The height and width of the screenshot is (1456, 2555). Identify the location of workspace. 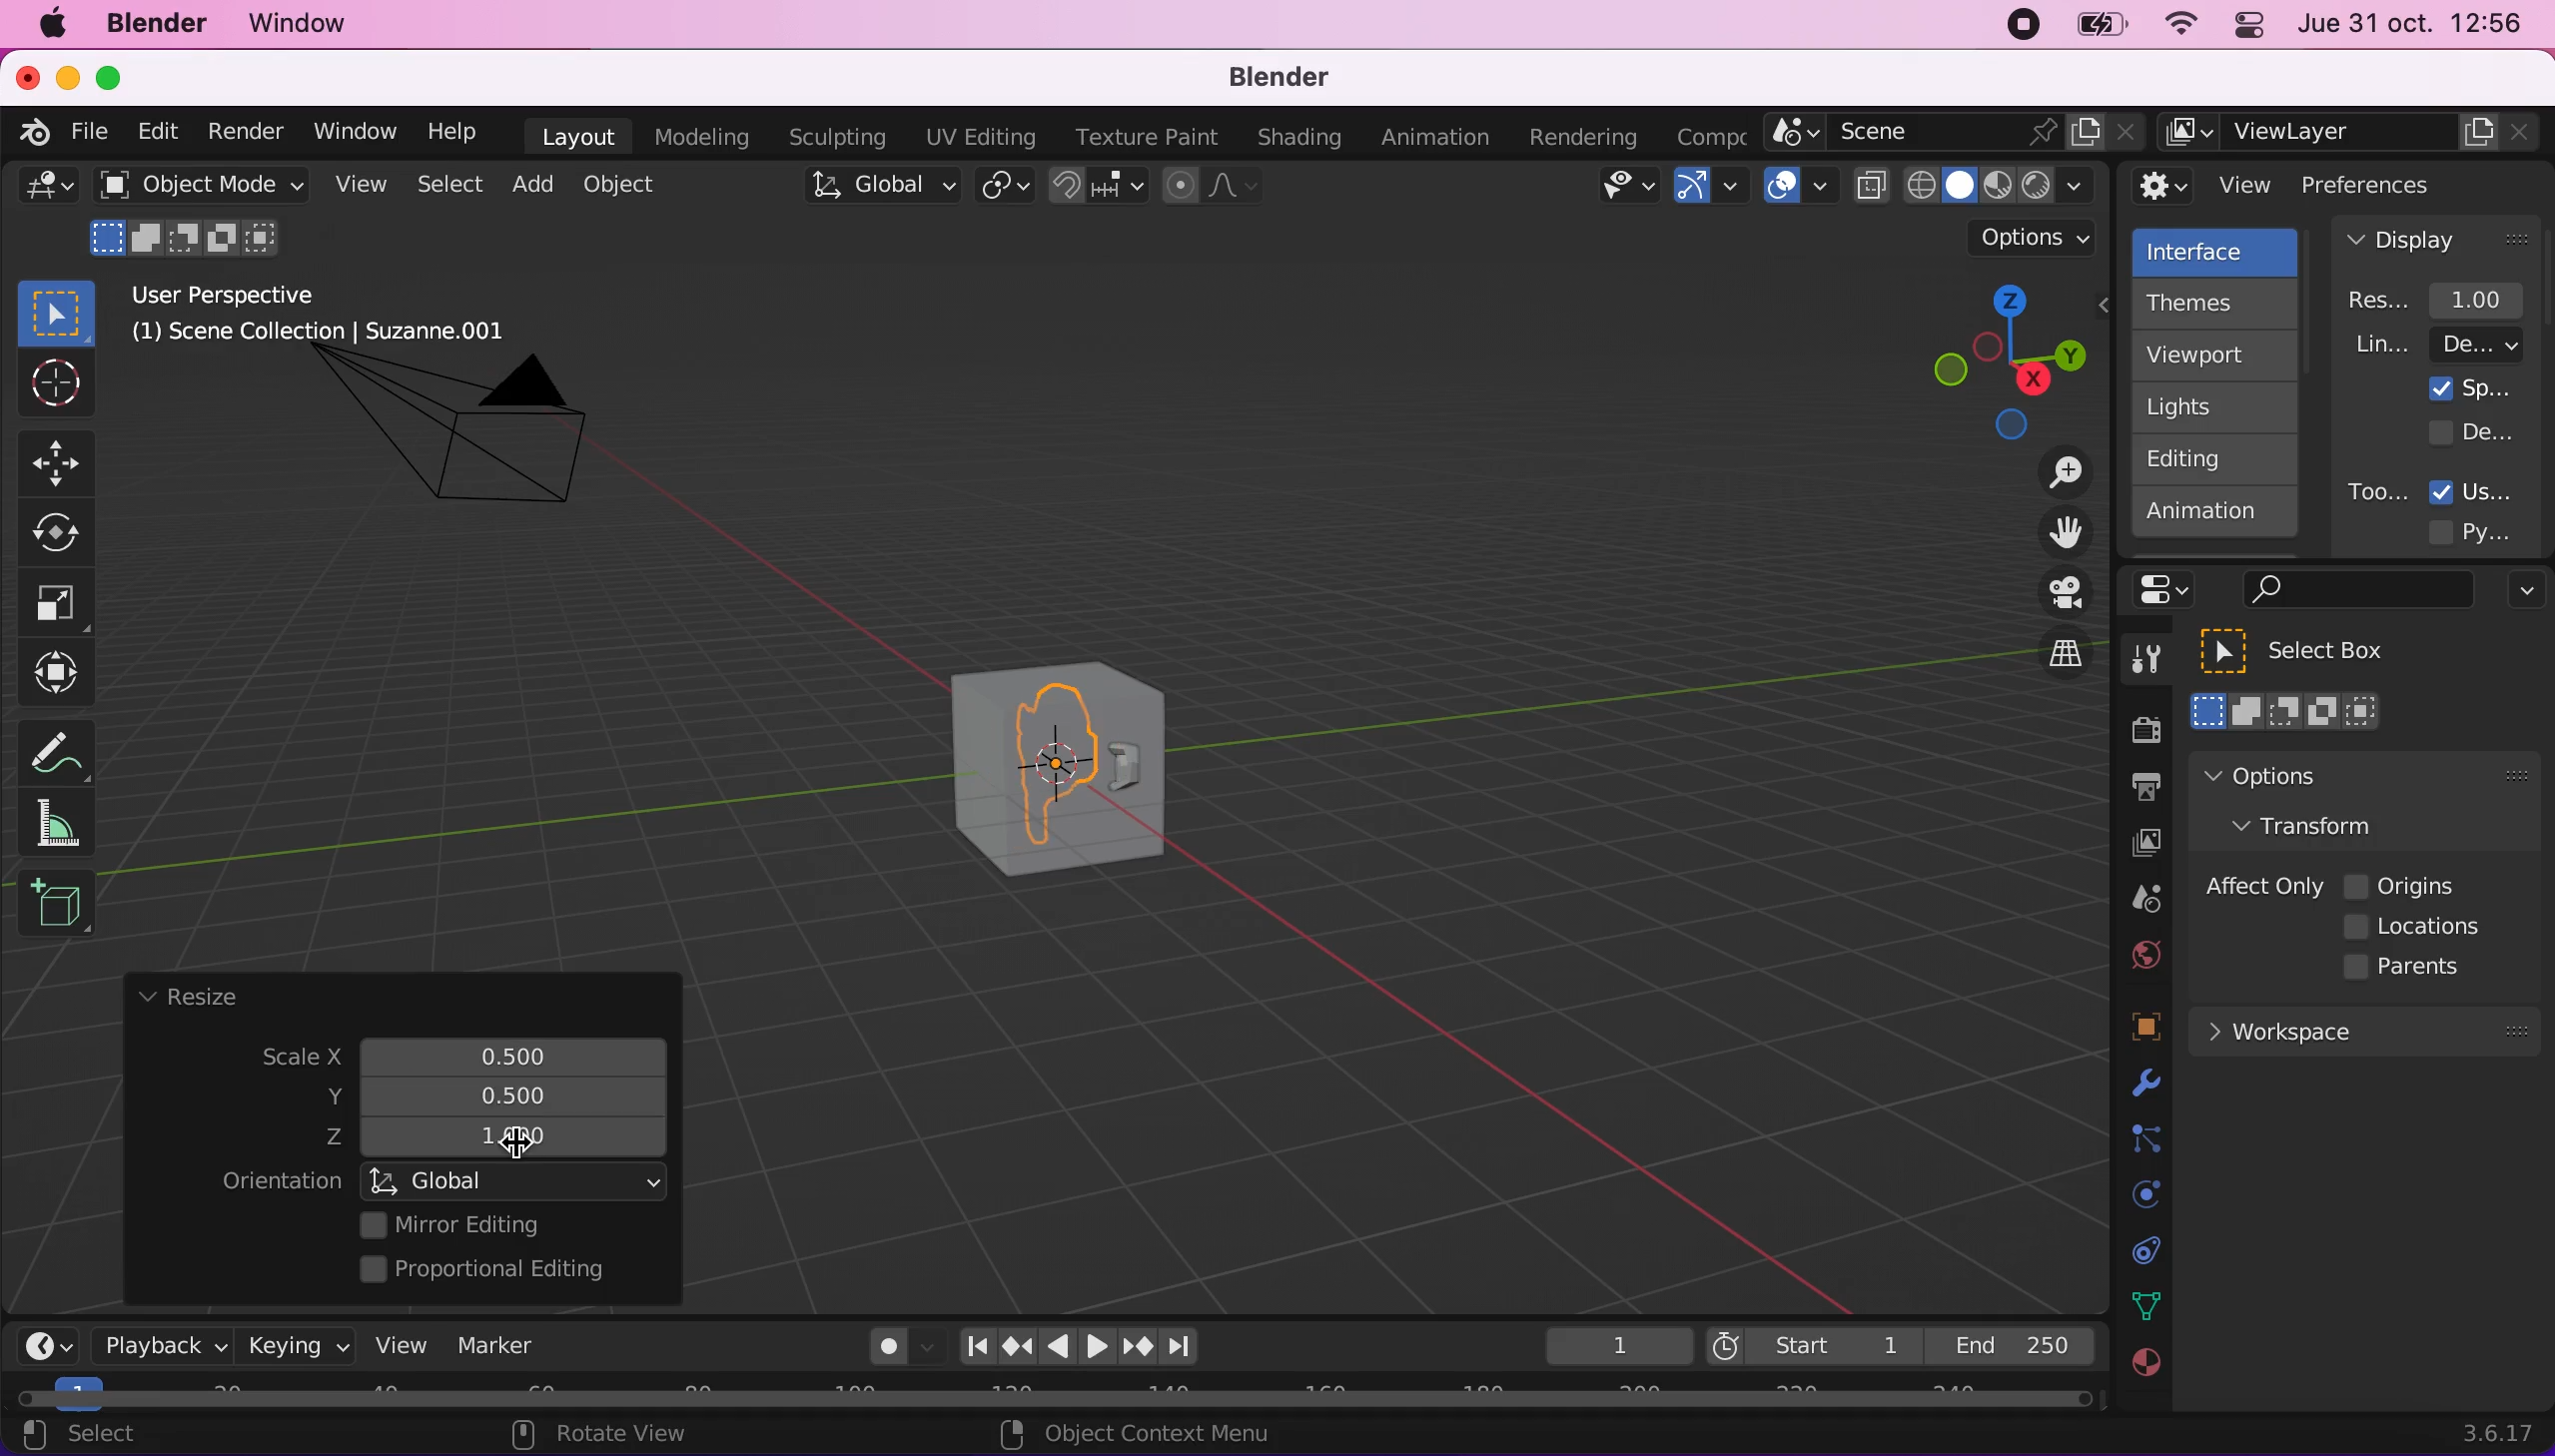
(2363, 1029).